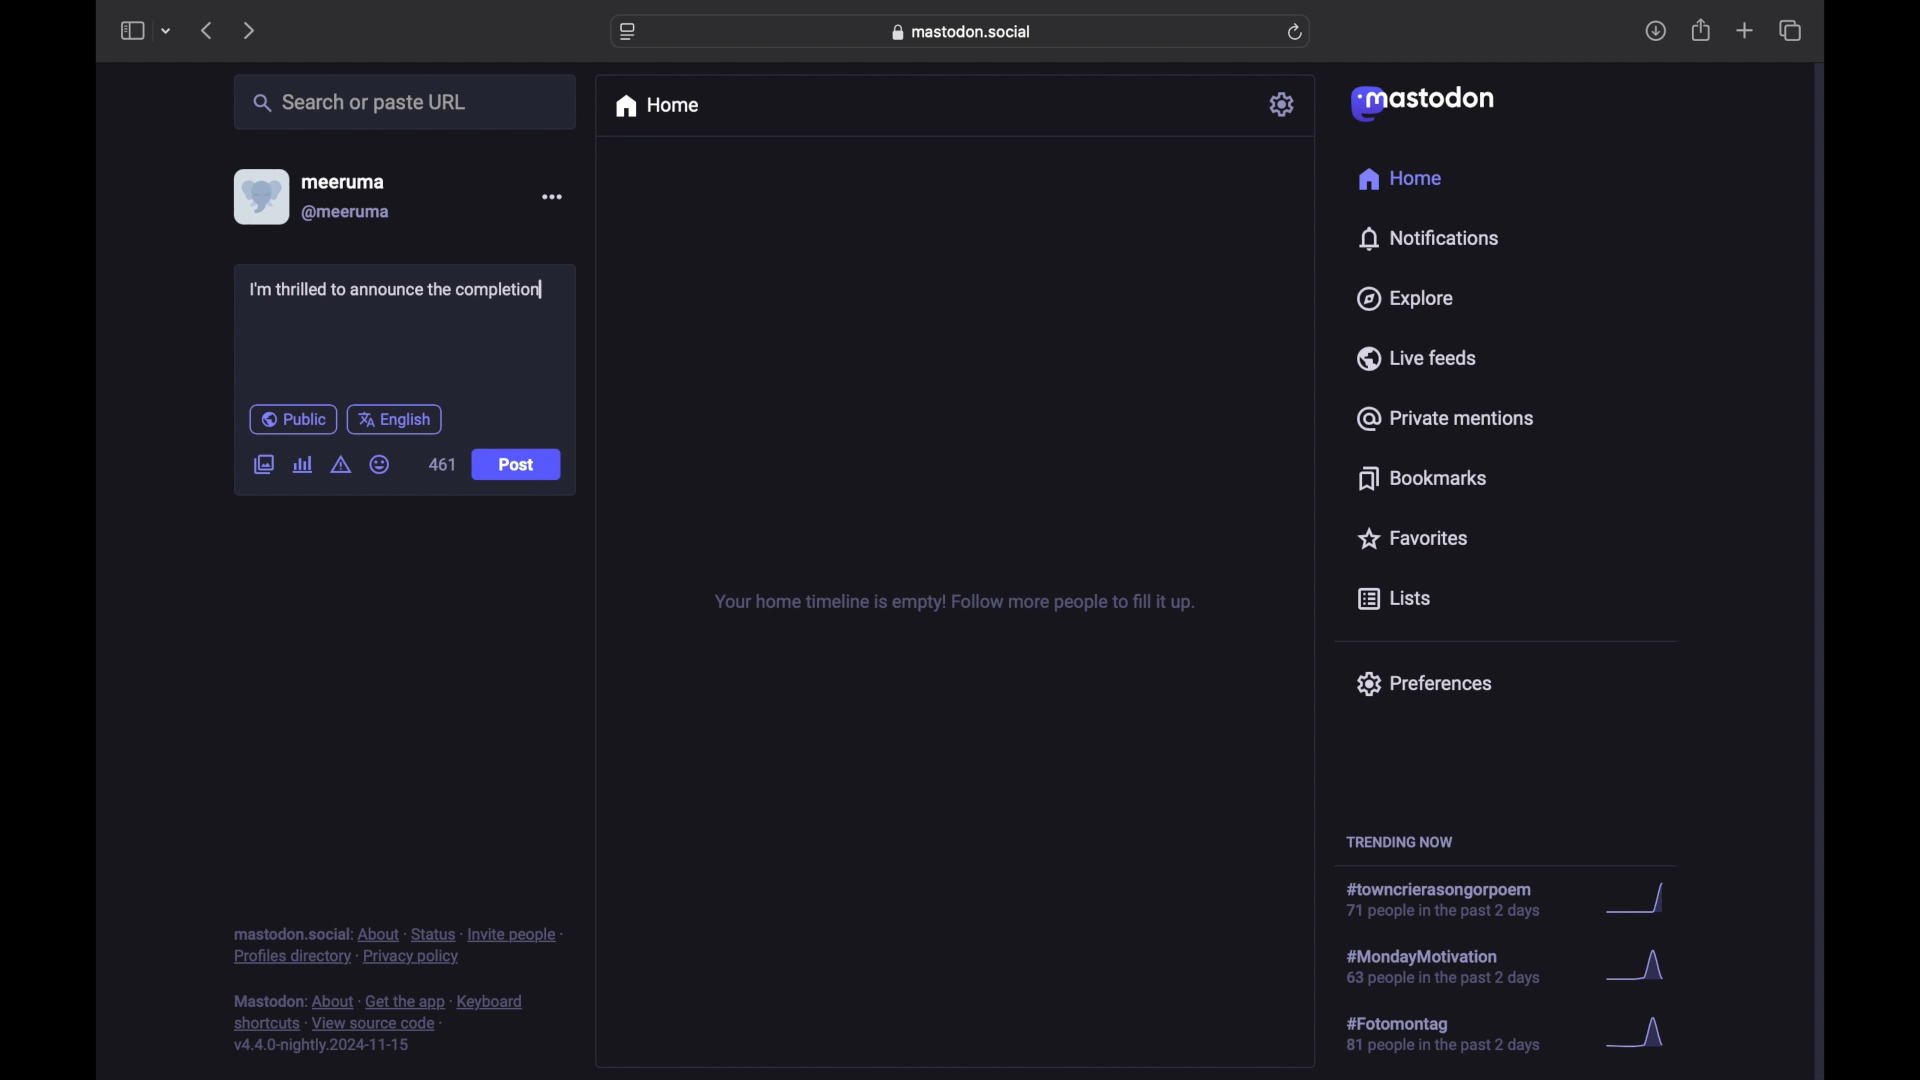 The width and height of the screenshot is (1920, 1080). Describe the element at coordinates (379, 1024) in the screenshot. I see `footnote` at that location.